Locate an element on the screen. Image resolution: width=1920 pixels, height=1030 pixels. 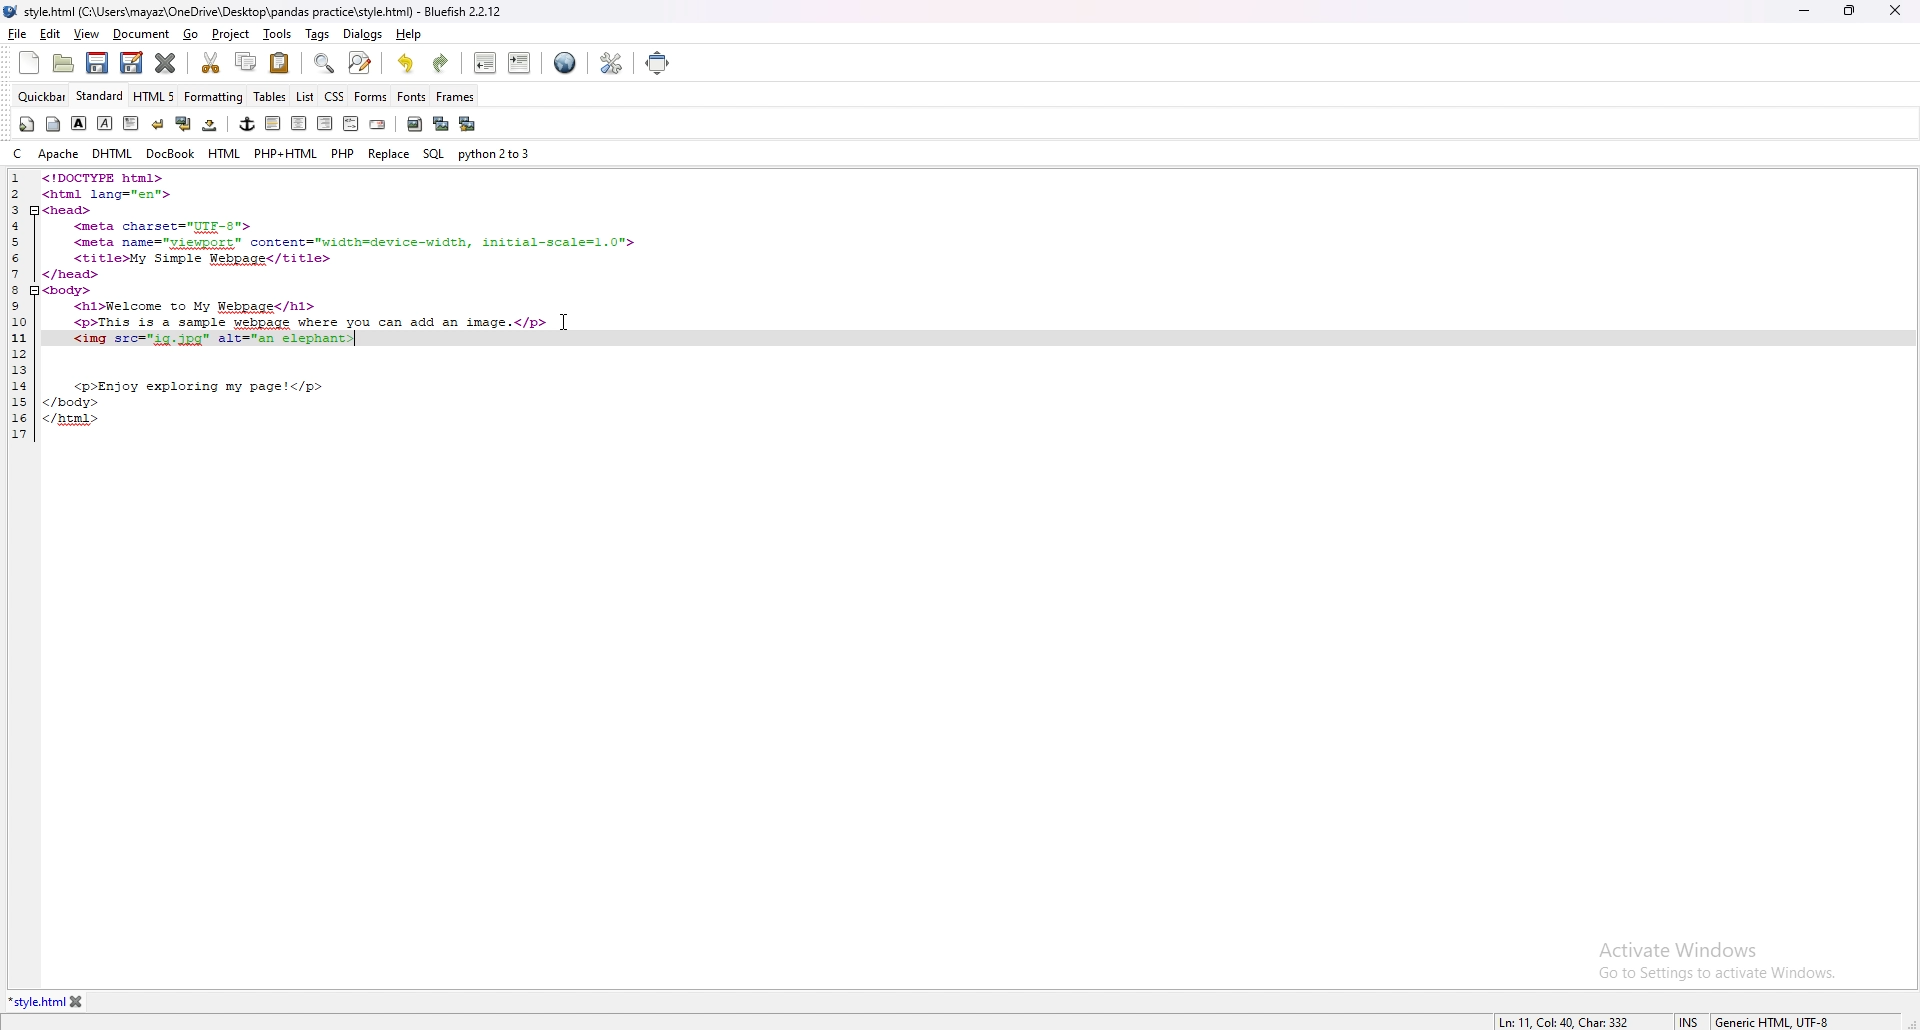
Go to Settings to activate Windows. is located at coordinates (1717, 971).